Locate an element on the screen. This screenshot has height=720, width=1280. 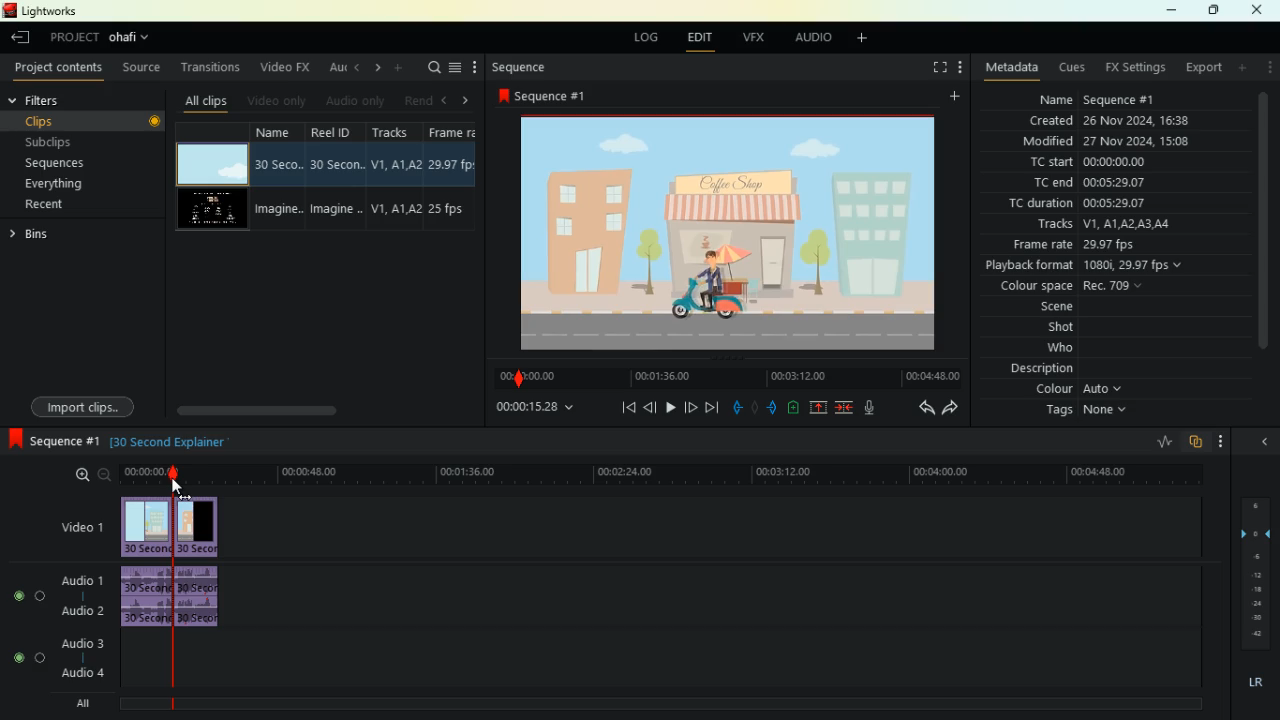
maximize is located at coordinates (1215, 11).